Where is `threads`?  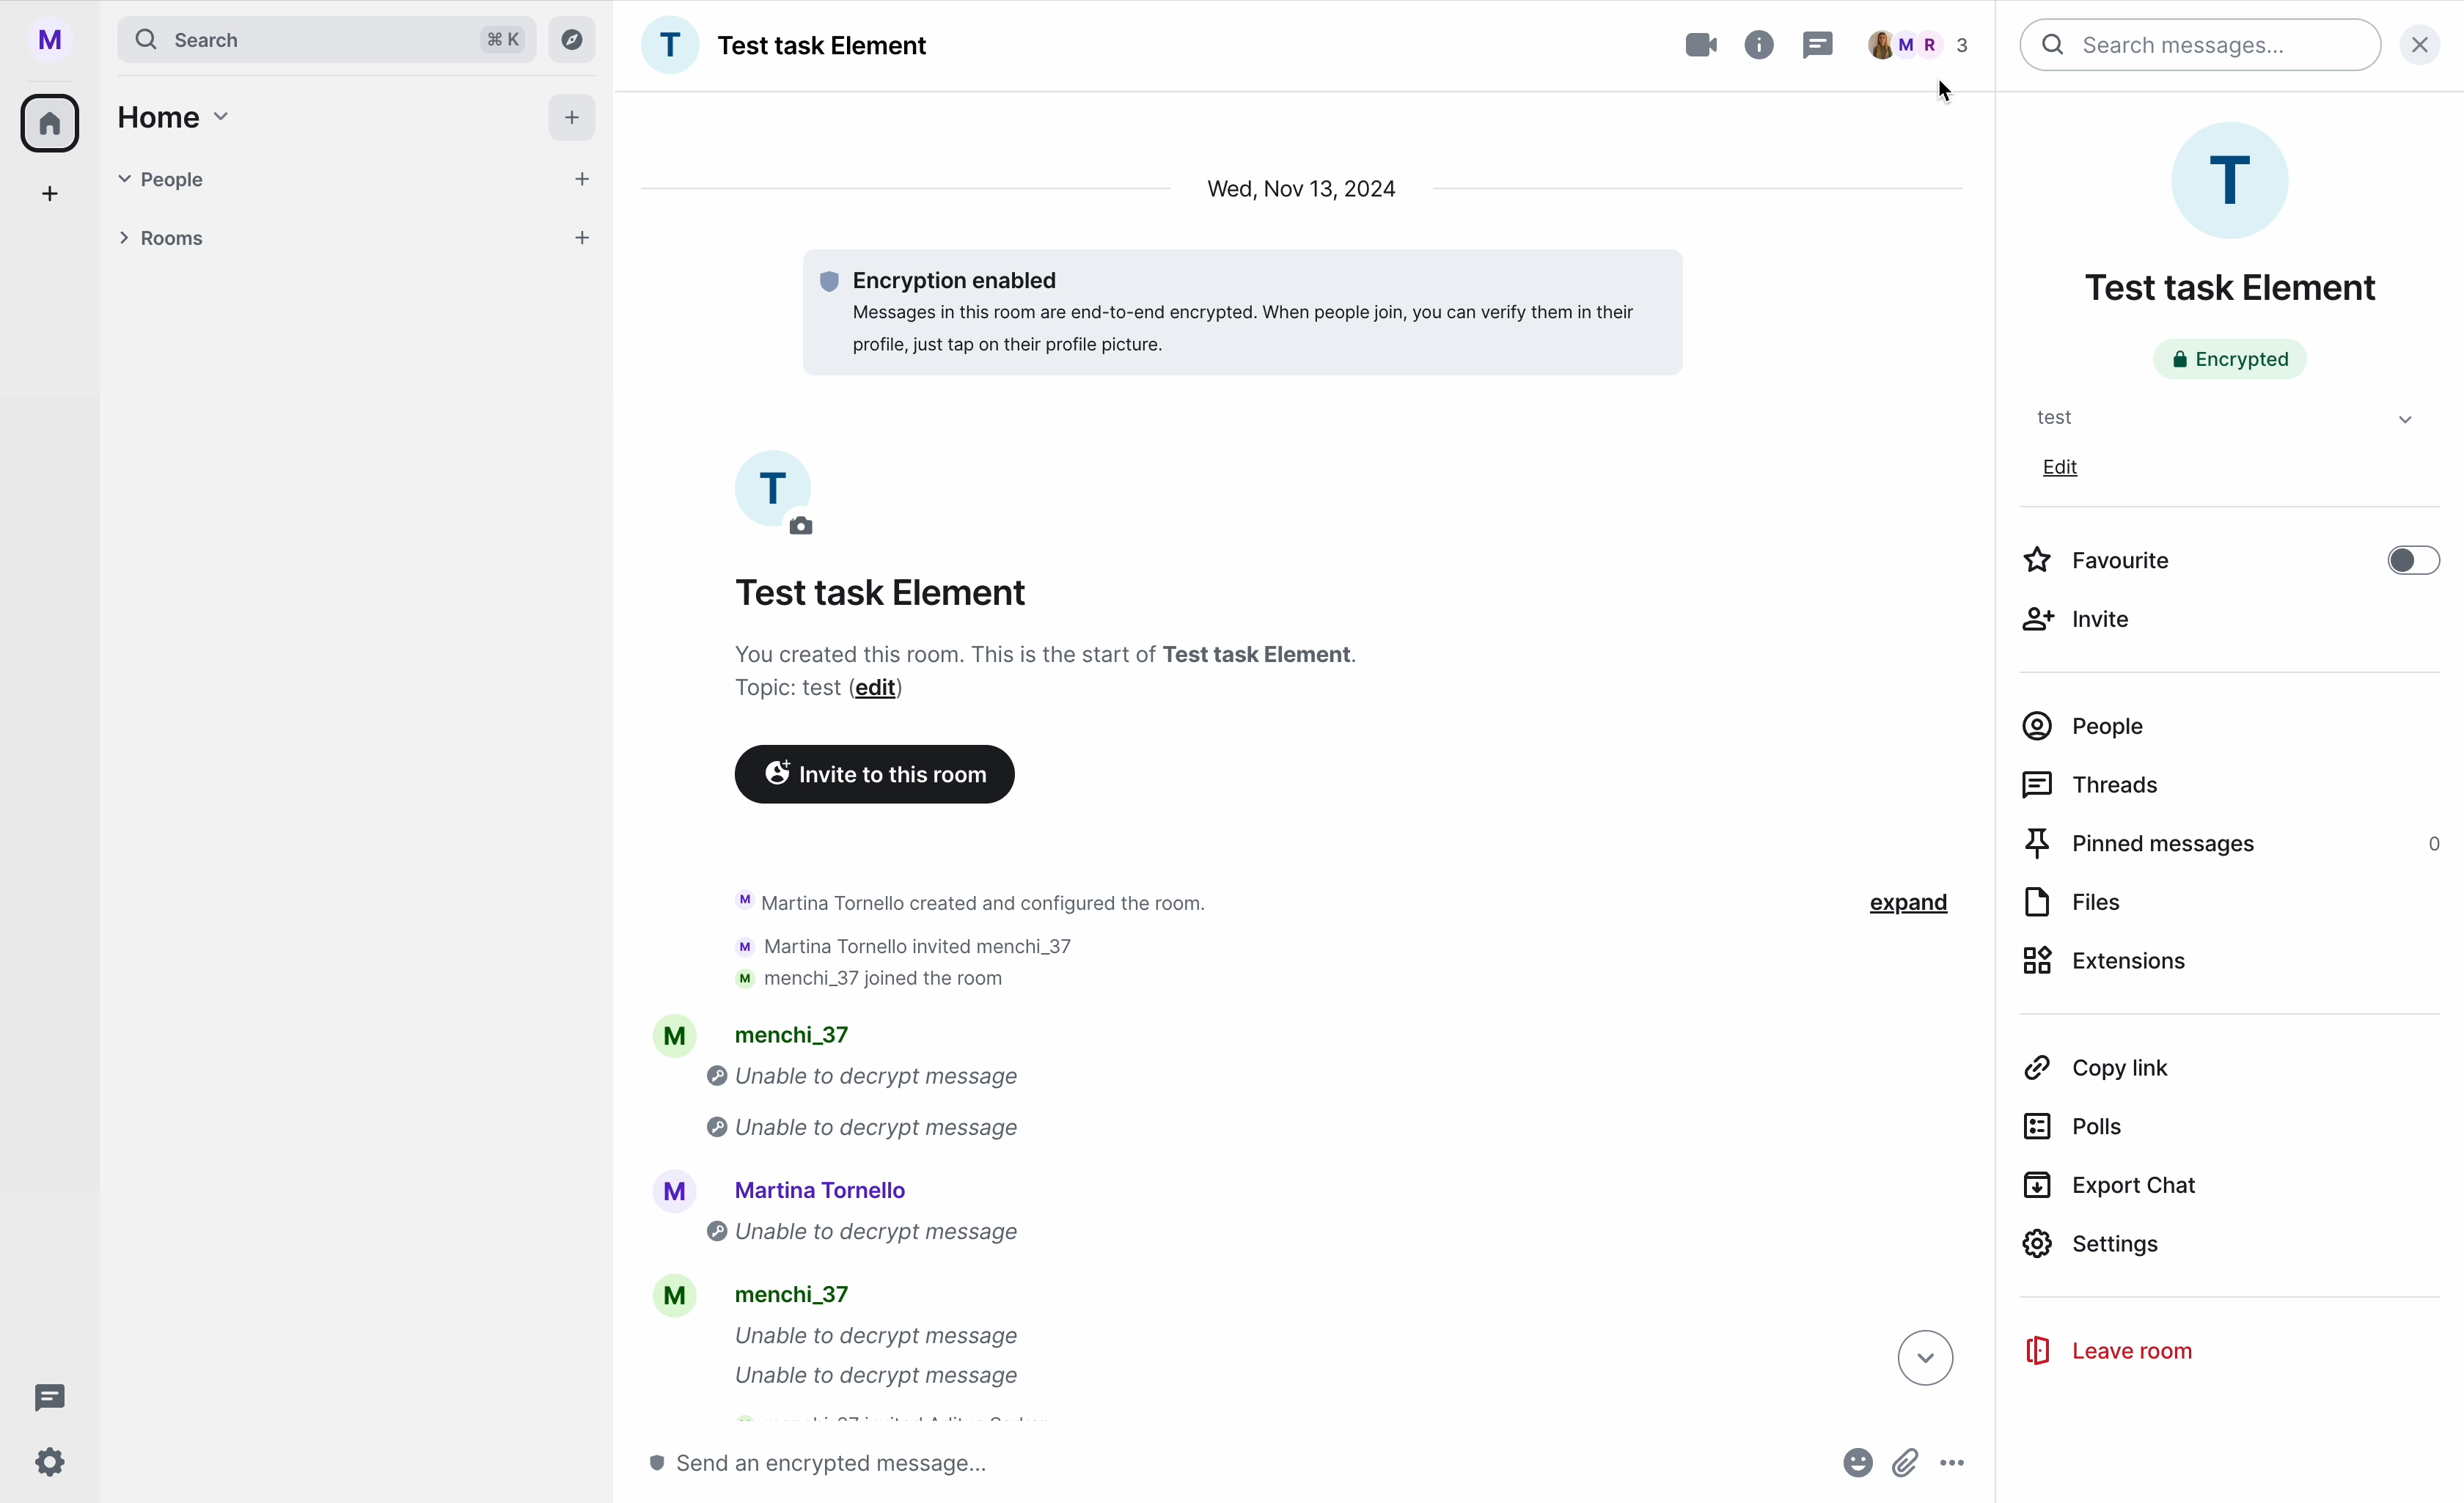 threads is located at coordinates (44, 1396).